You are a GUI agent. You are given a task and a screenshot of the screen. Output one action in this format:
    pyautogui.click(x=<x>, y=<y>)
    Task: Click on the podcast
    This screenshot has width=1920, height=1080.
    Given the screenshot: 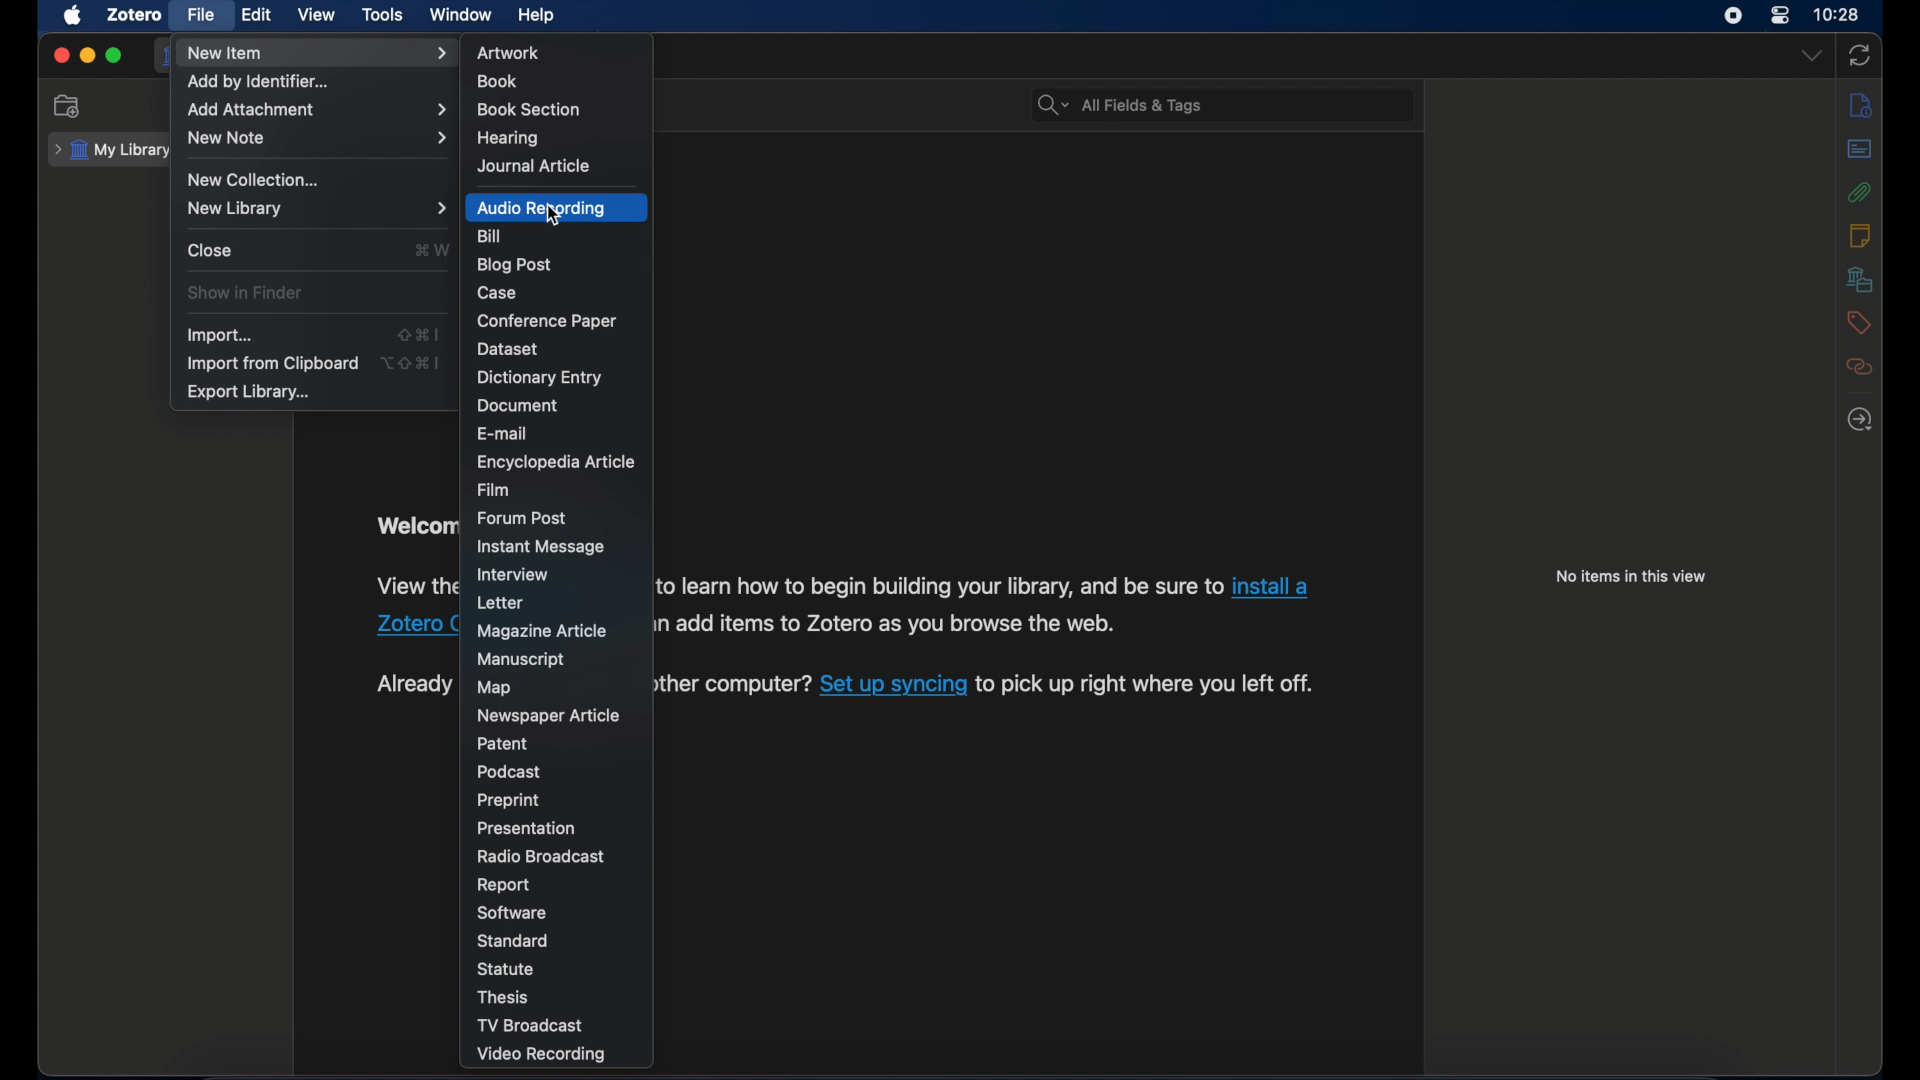 What is the action you would take?
    pyautogui.click(x=508, y=771)
    